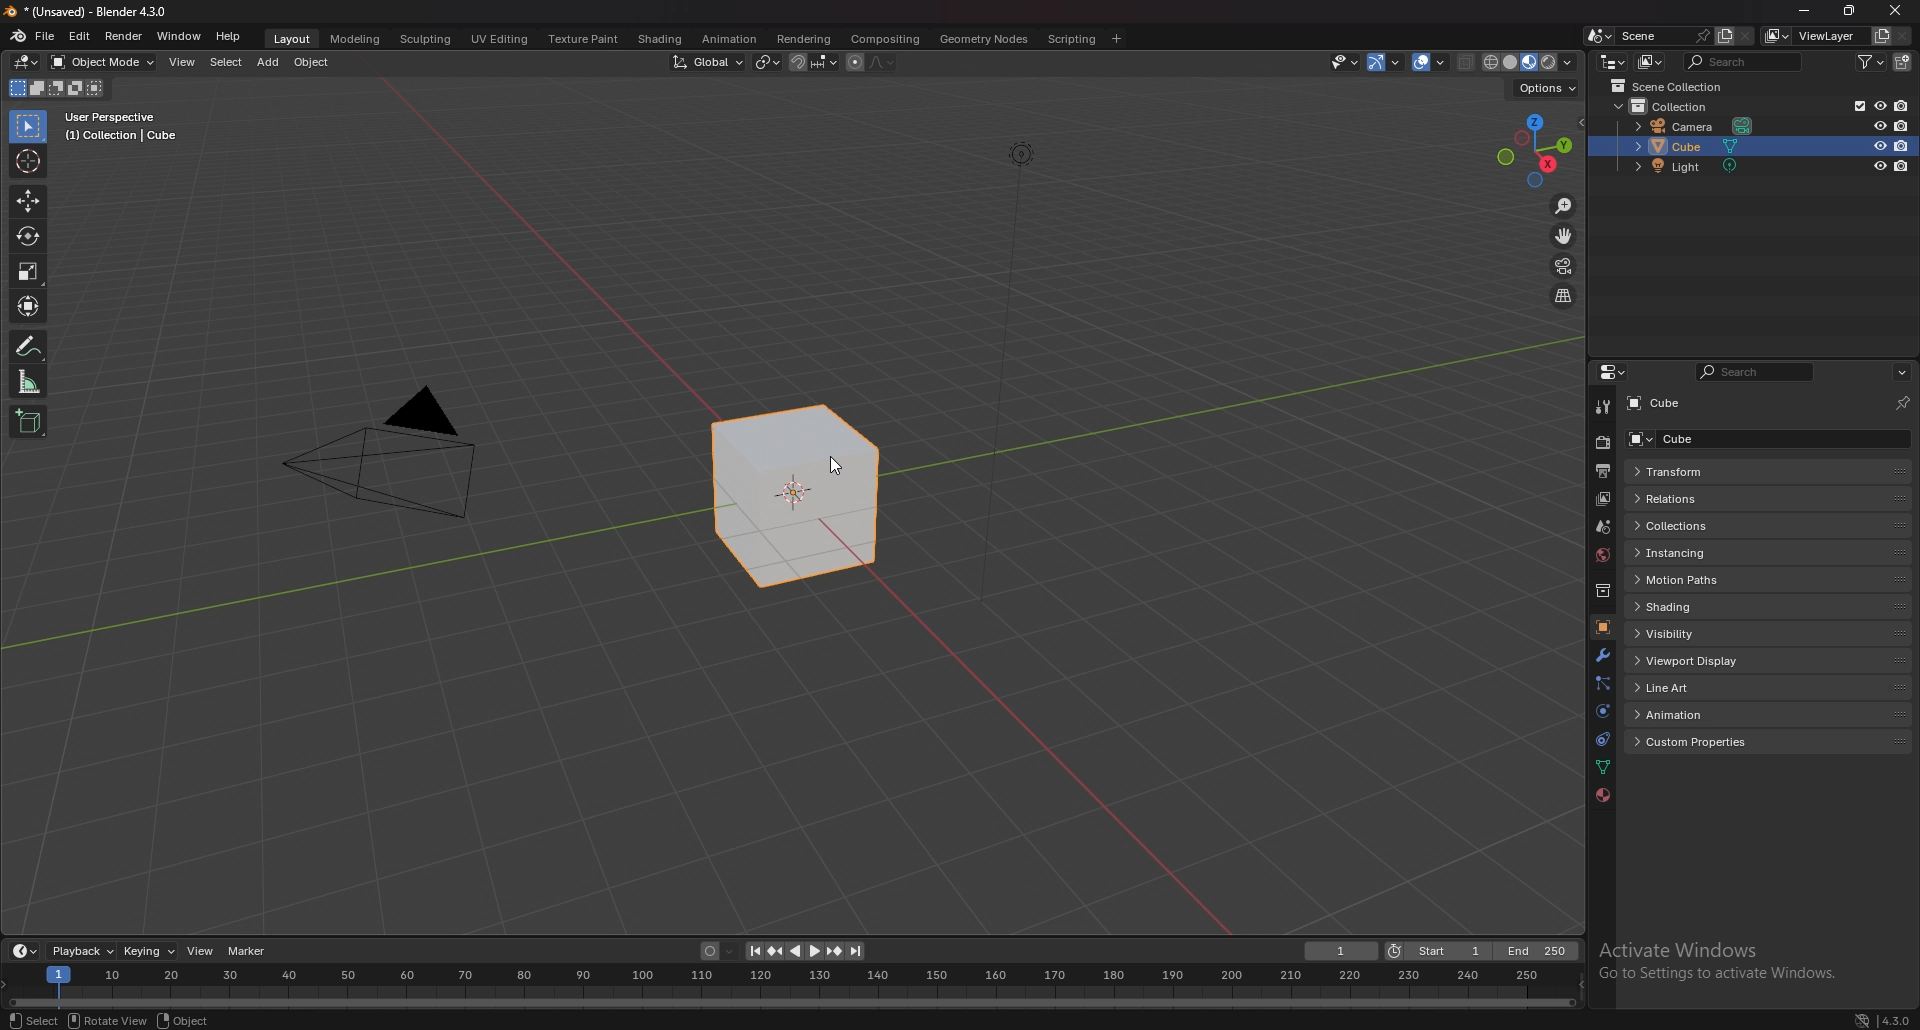 The height and width of the screenshot is (1030, 1920). I want to click on disable in renders, so click(1904, 126).